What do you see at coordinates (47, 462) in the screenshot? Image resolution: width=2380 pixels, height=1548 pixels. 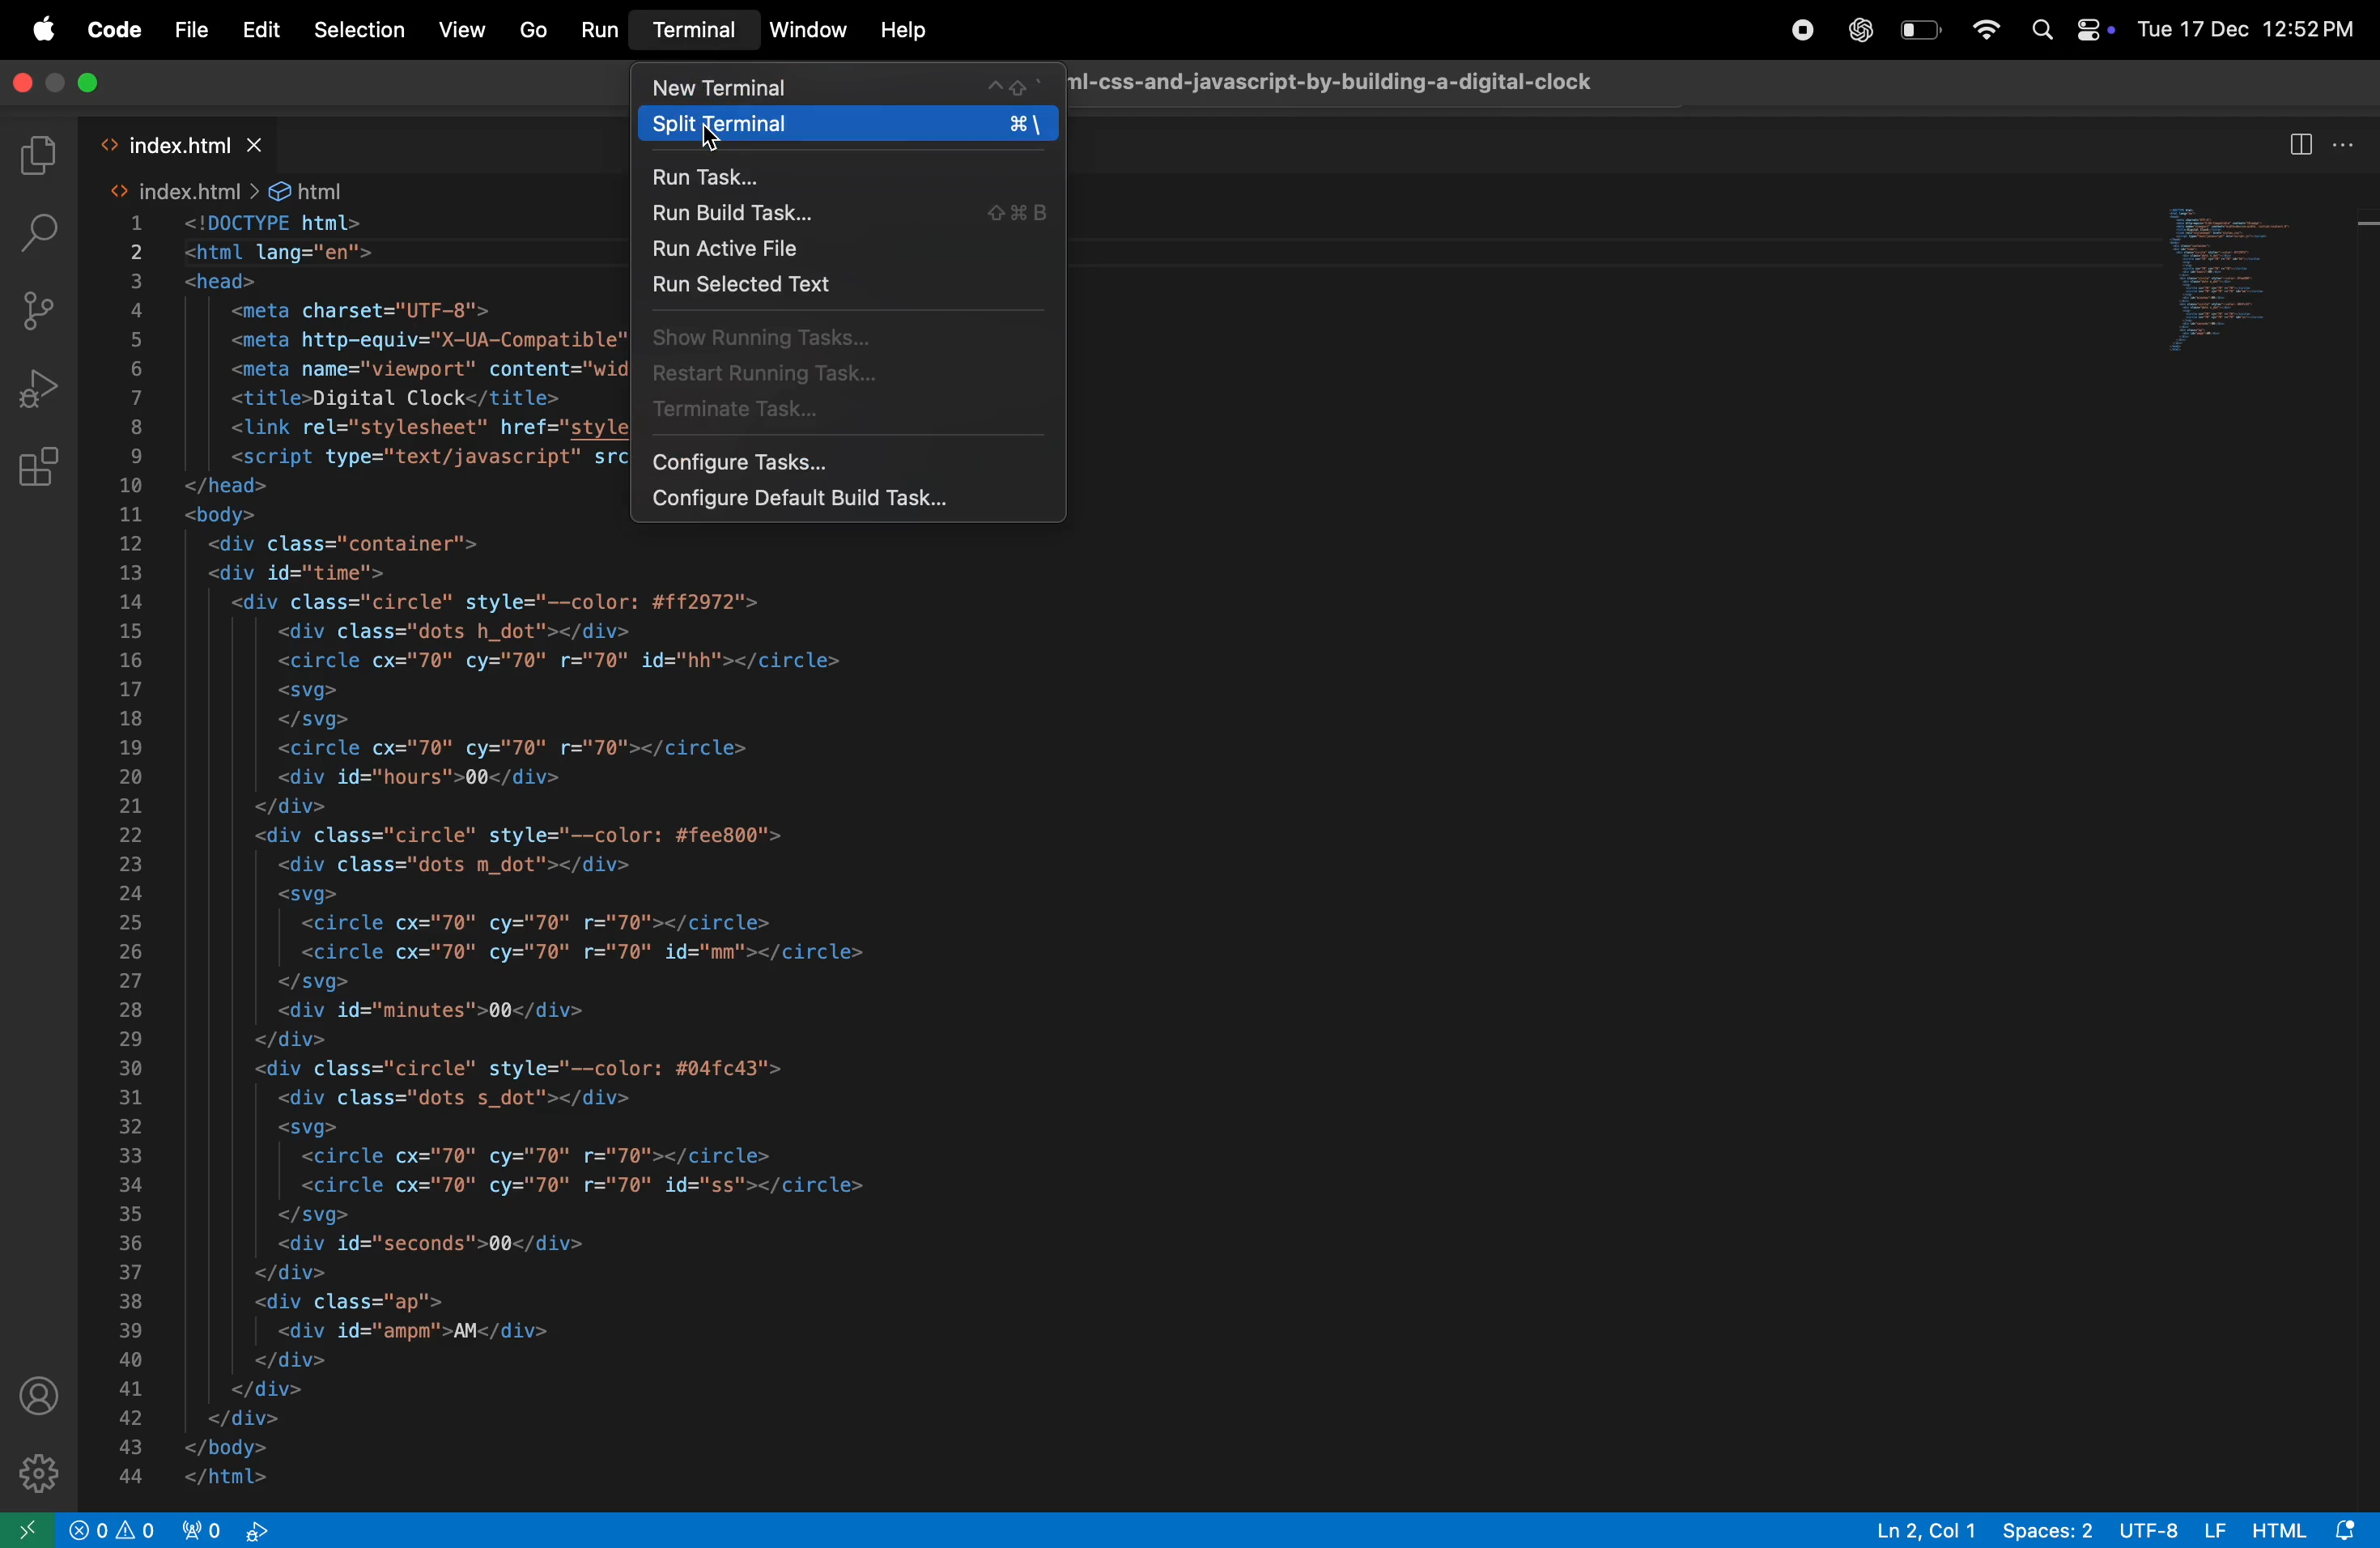 I see `extensions` at bounding box center [47, 462].